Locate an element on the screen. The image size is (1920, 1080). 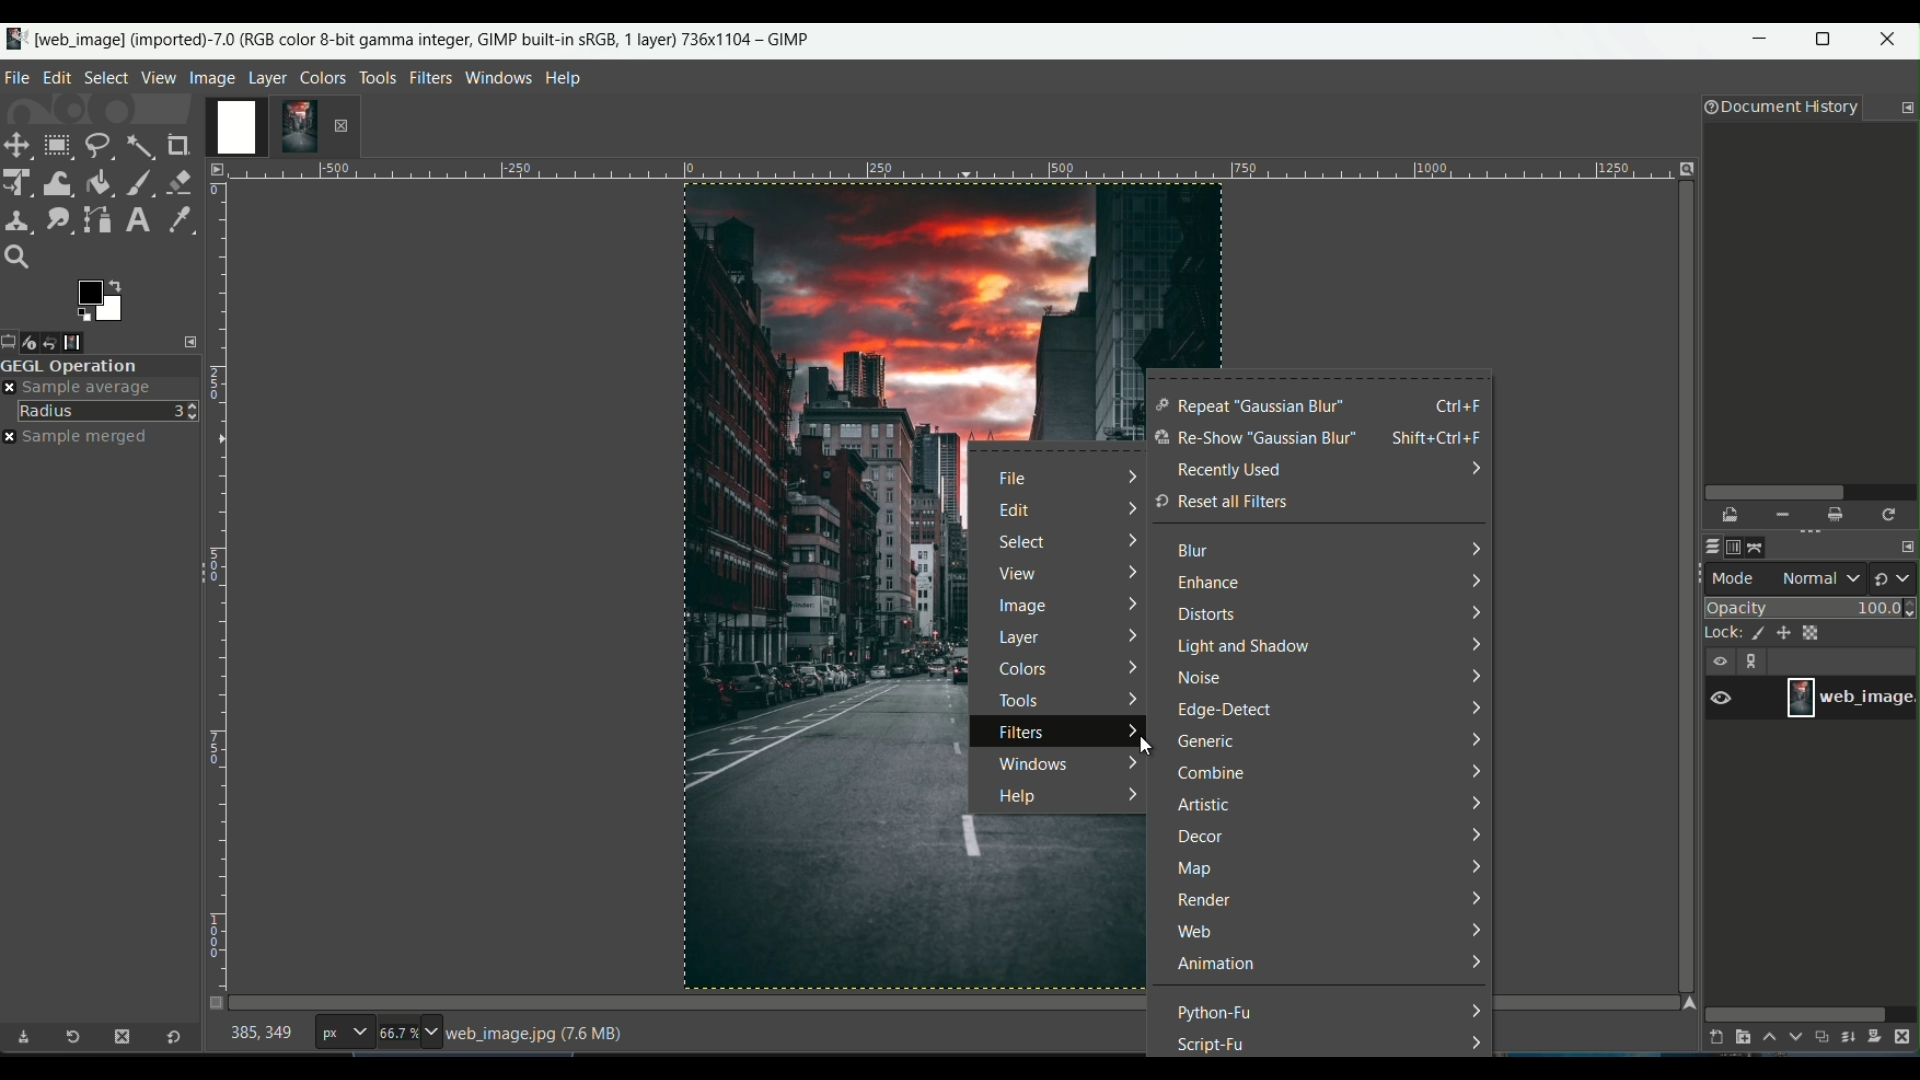
help is located at coordinates (1013, 798).